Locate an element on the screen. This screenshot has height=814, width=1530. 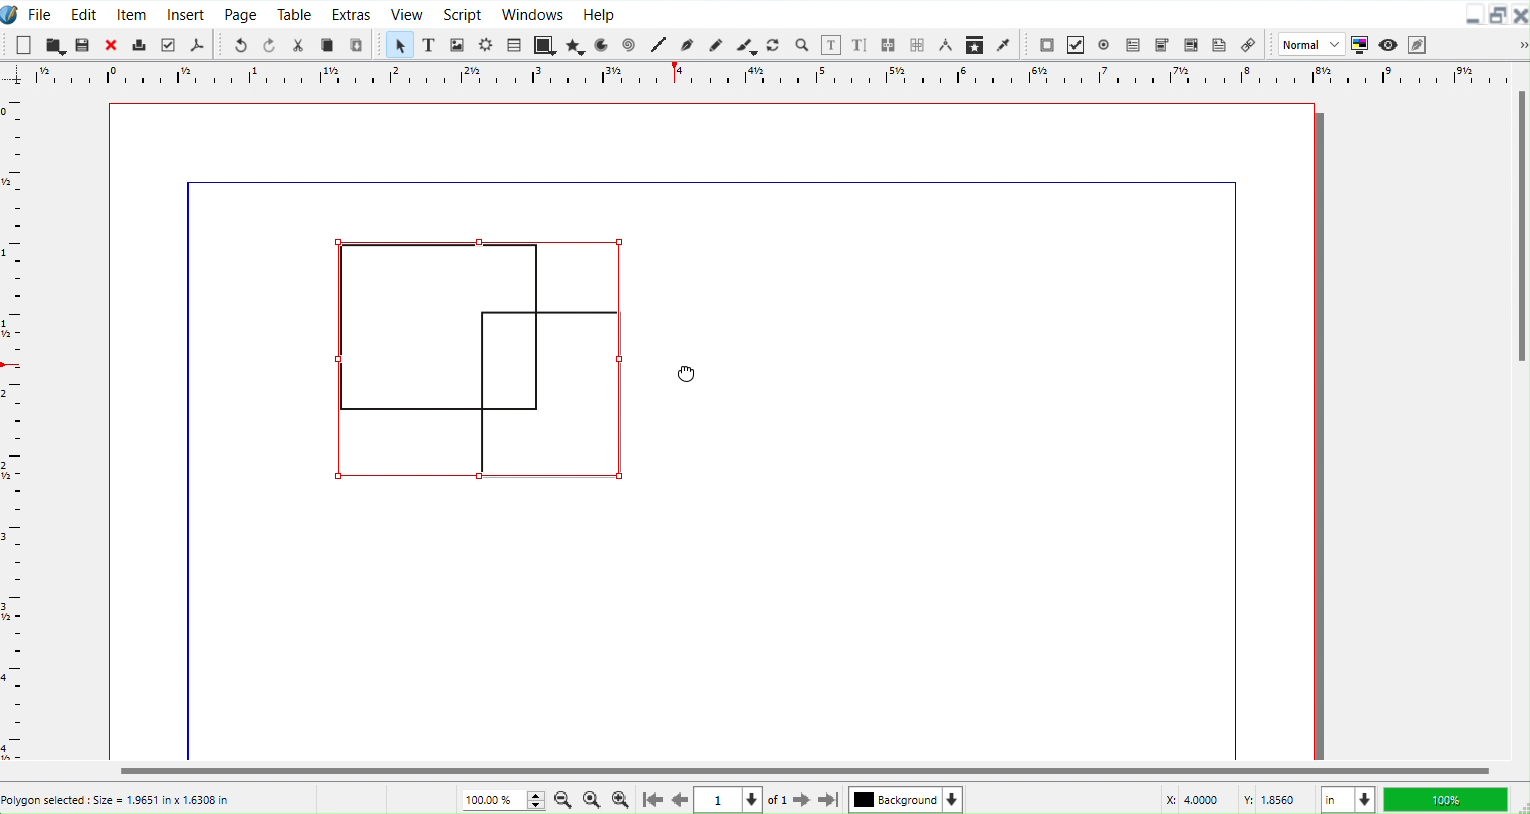
of 1 is located at coordinates (777, 801).